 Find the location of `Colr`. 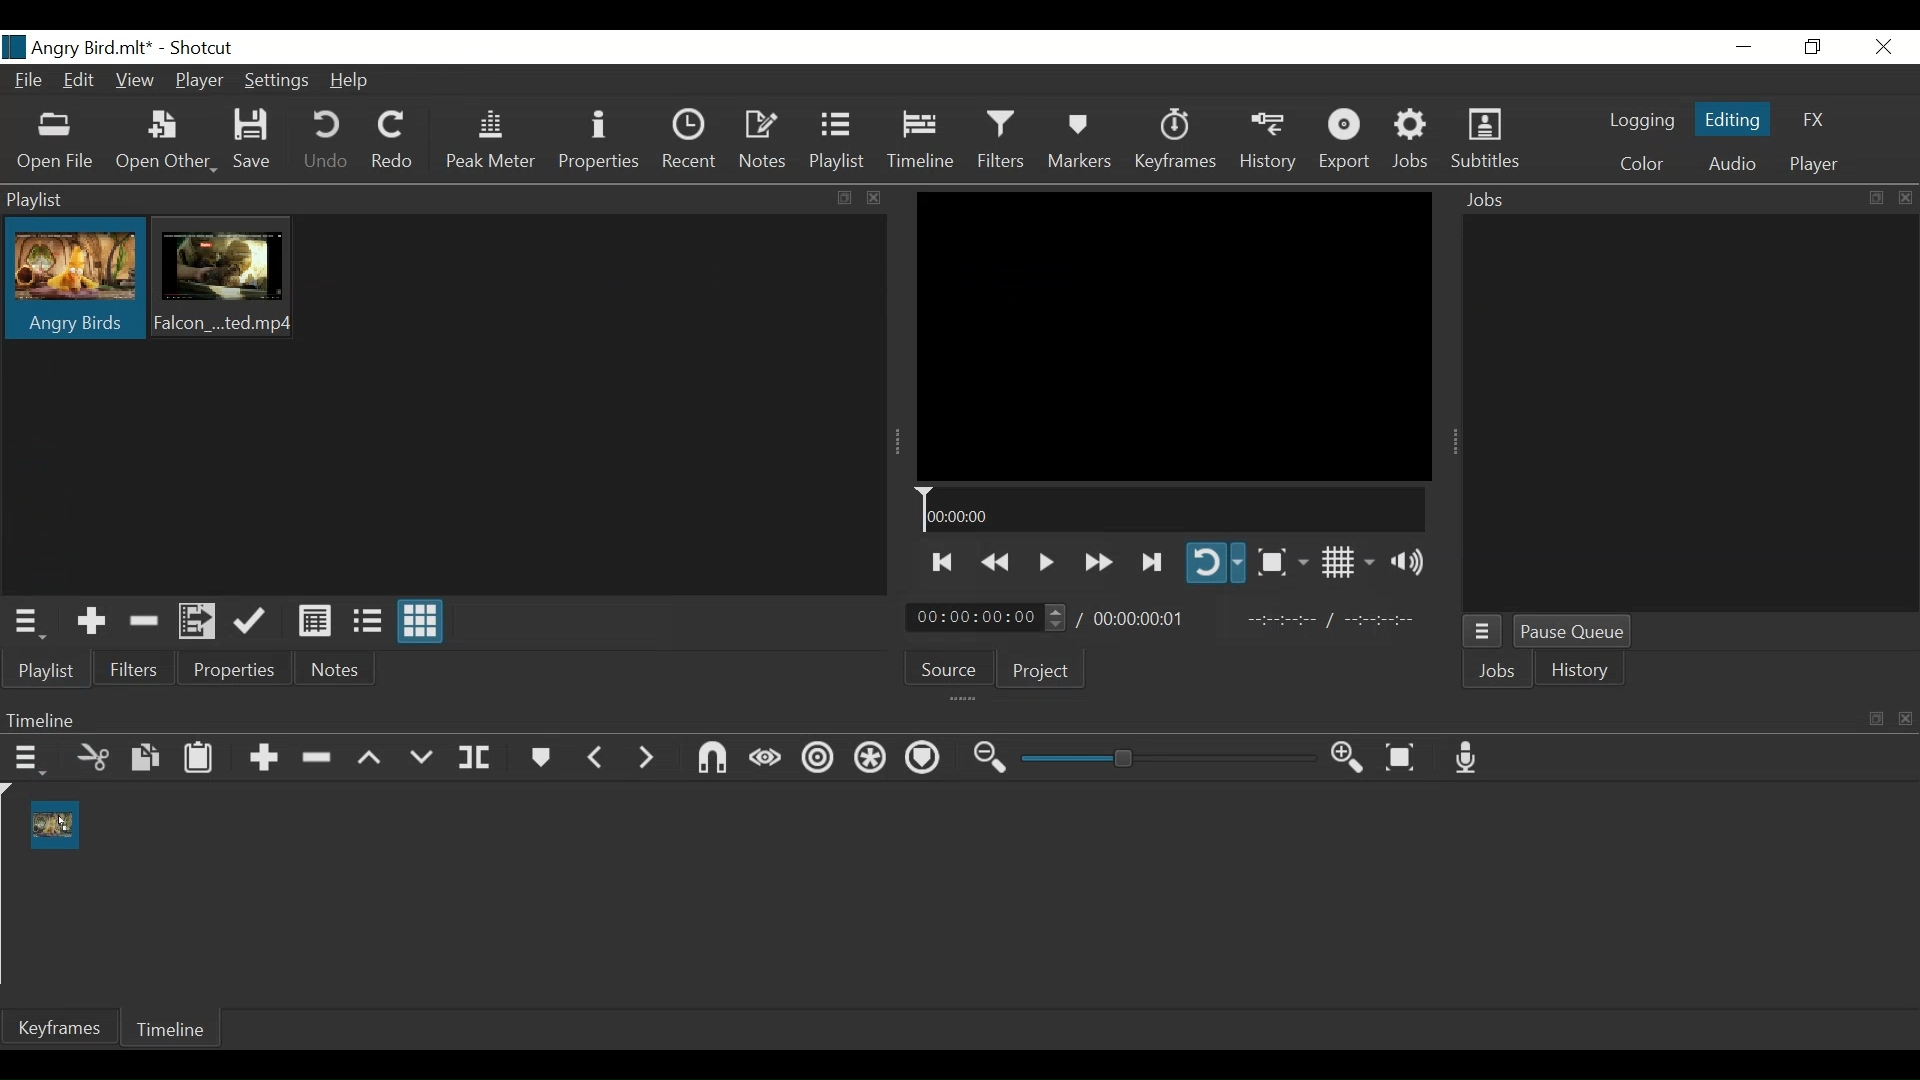

Colr is located at coordinates (1641, 164).